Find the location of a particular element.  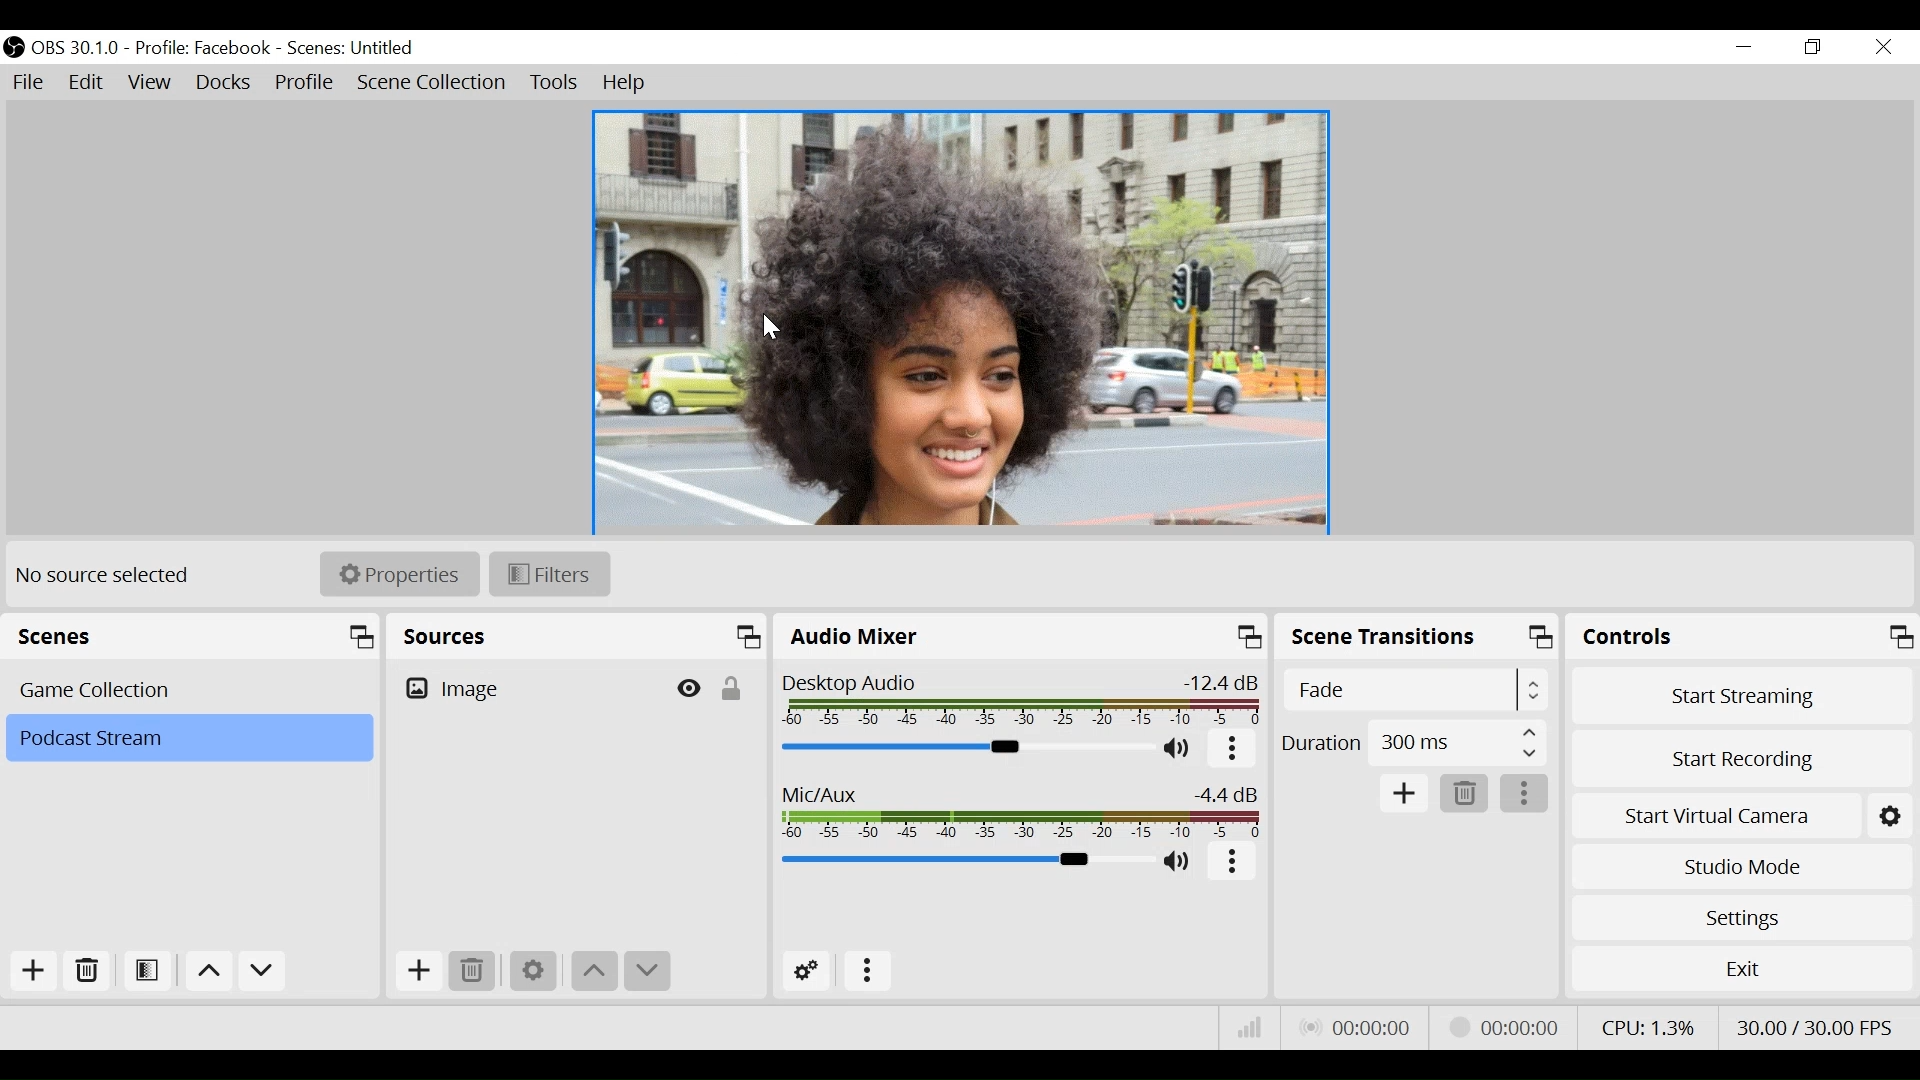

OBS Version is located at coordinates (77, 49).